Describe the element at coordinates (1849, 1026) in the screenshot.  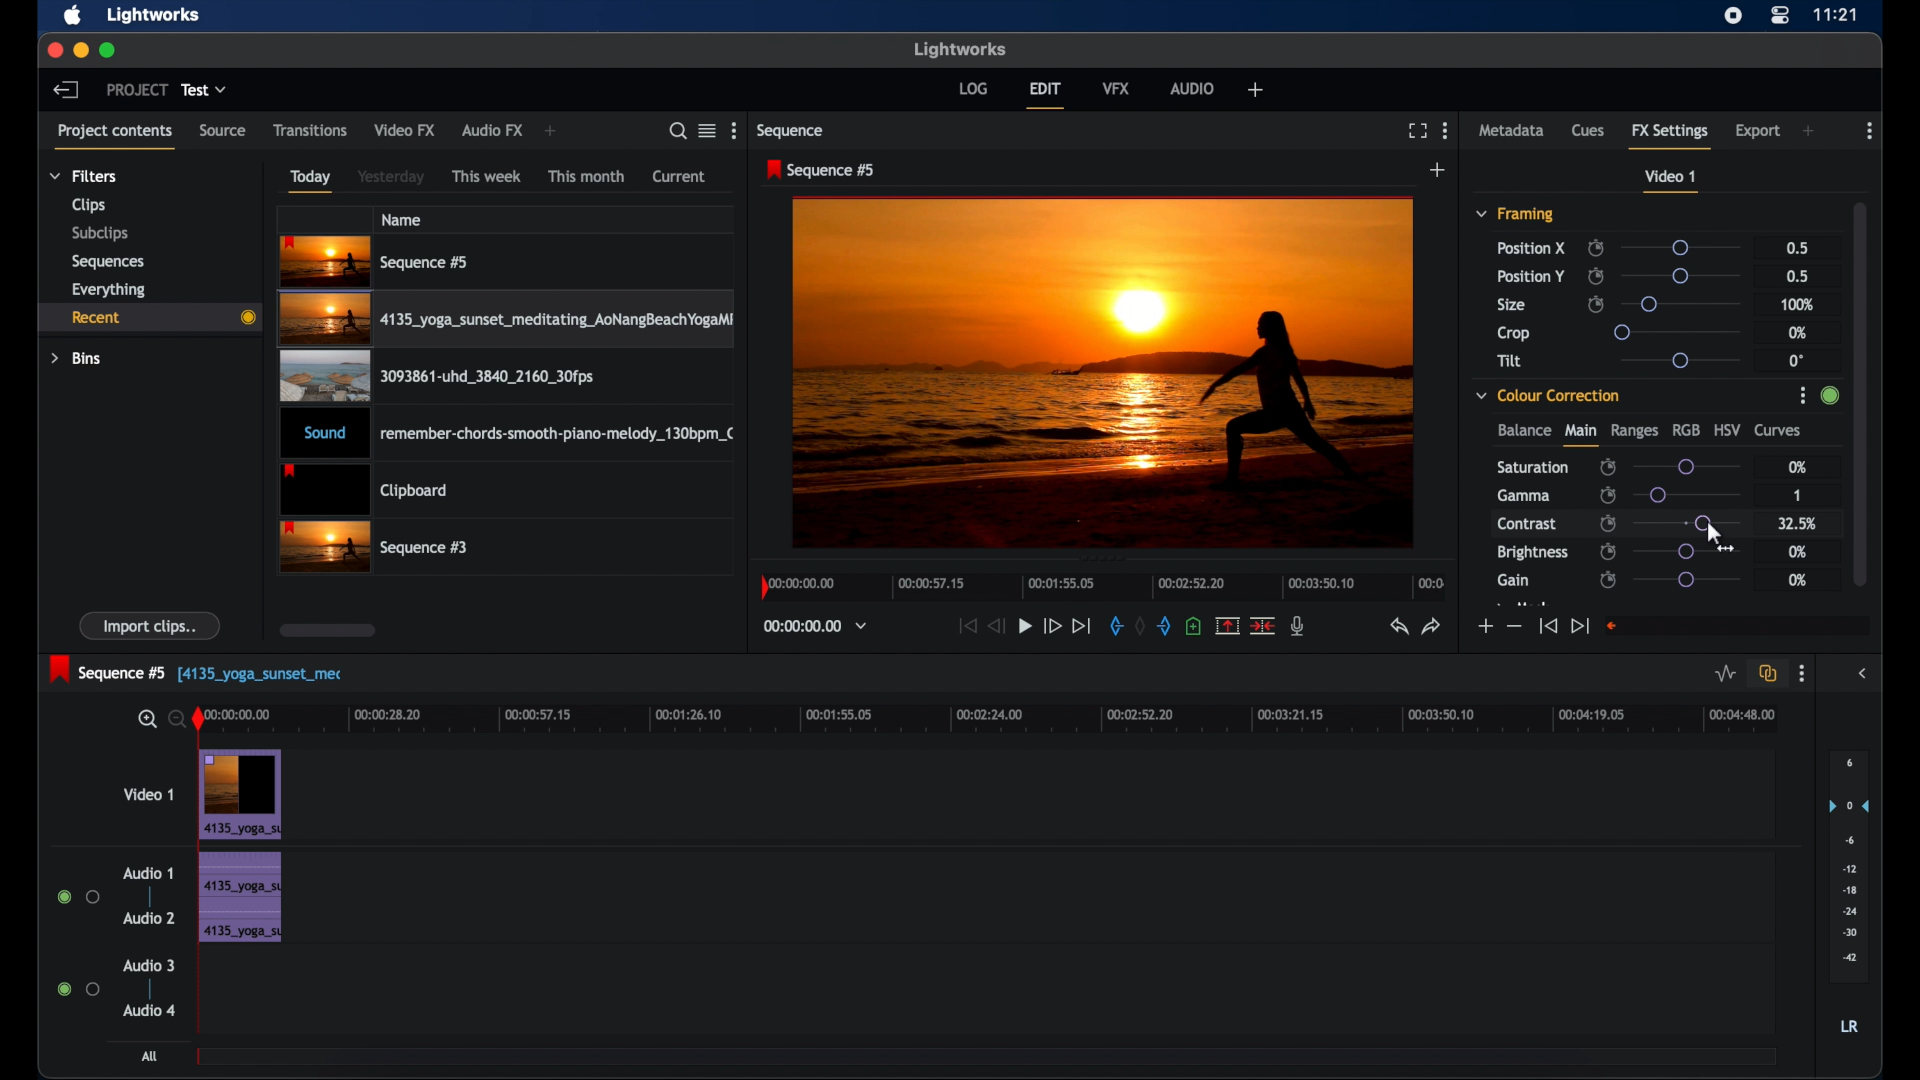
I see `lr` at that location.